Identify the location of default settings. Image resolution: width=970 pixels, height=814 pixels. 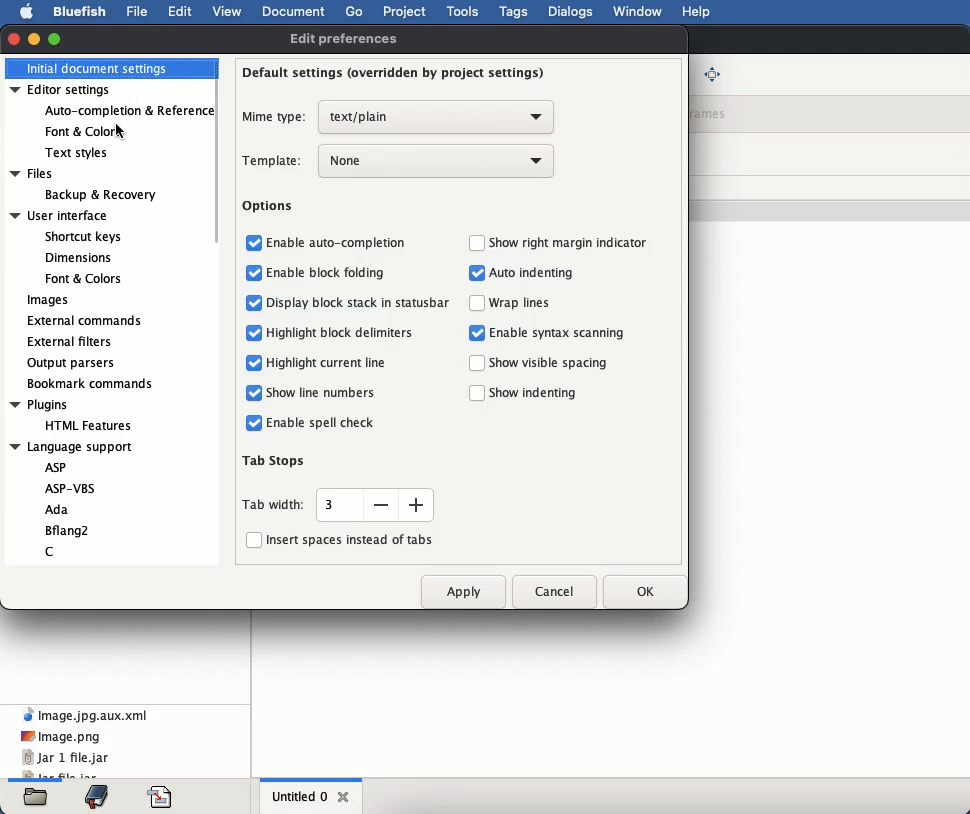
(395, 73).